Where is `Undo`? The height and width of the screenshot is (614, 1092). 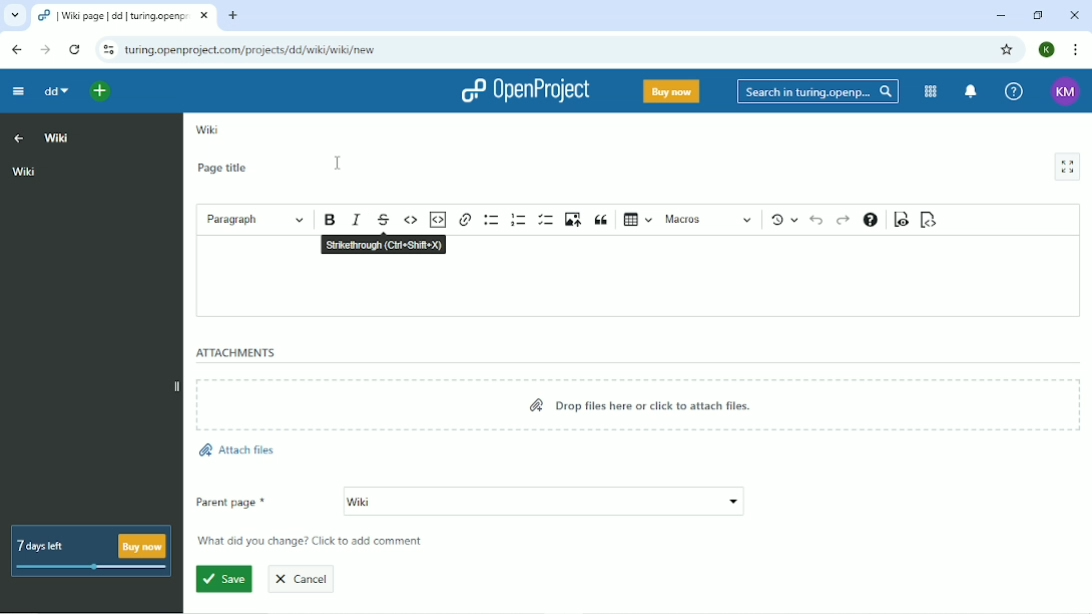 Undo is located at coordinates (816, 220).